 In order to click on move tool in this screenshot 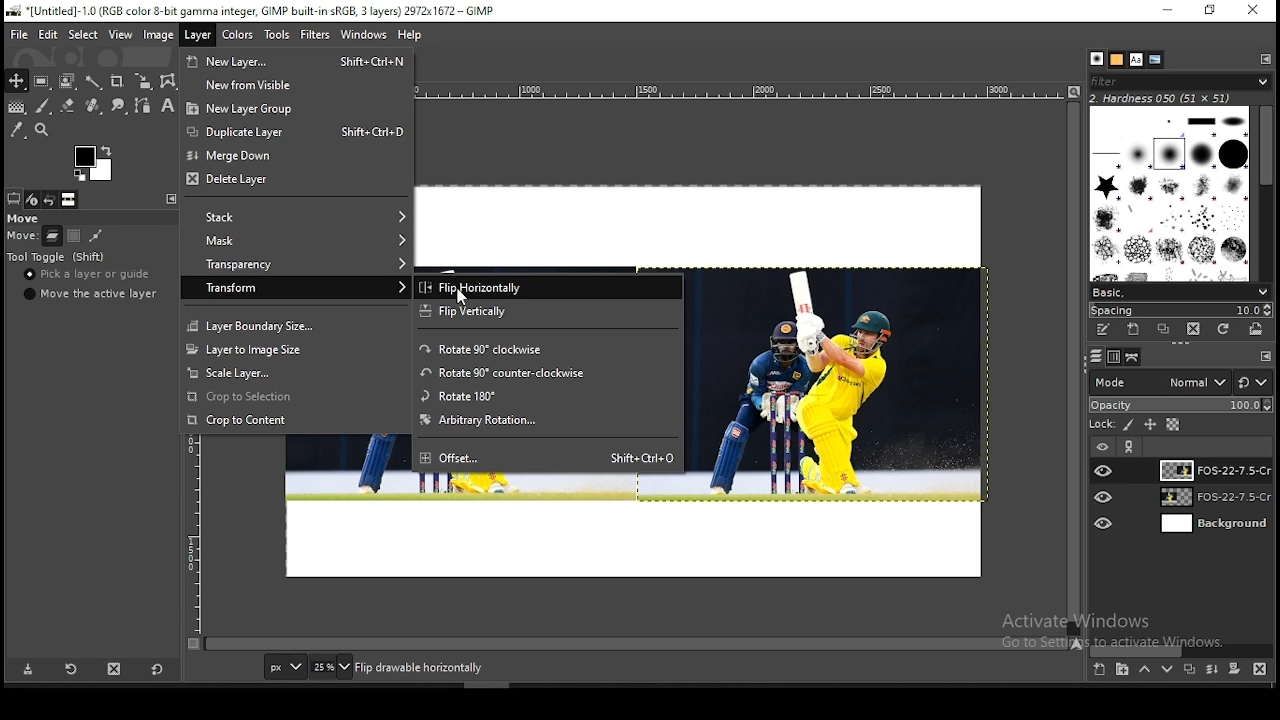, I will do `click(16, 81)`.